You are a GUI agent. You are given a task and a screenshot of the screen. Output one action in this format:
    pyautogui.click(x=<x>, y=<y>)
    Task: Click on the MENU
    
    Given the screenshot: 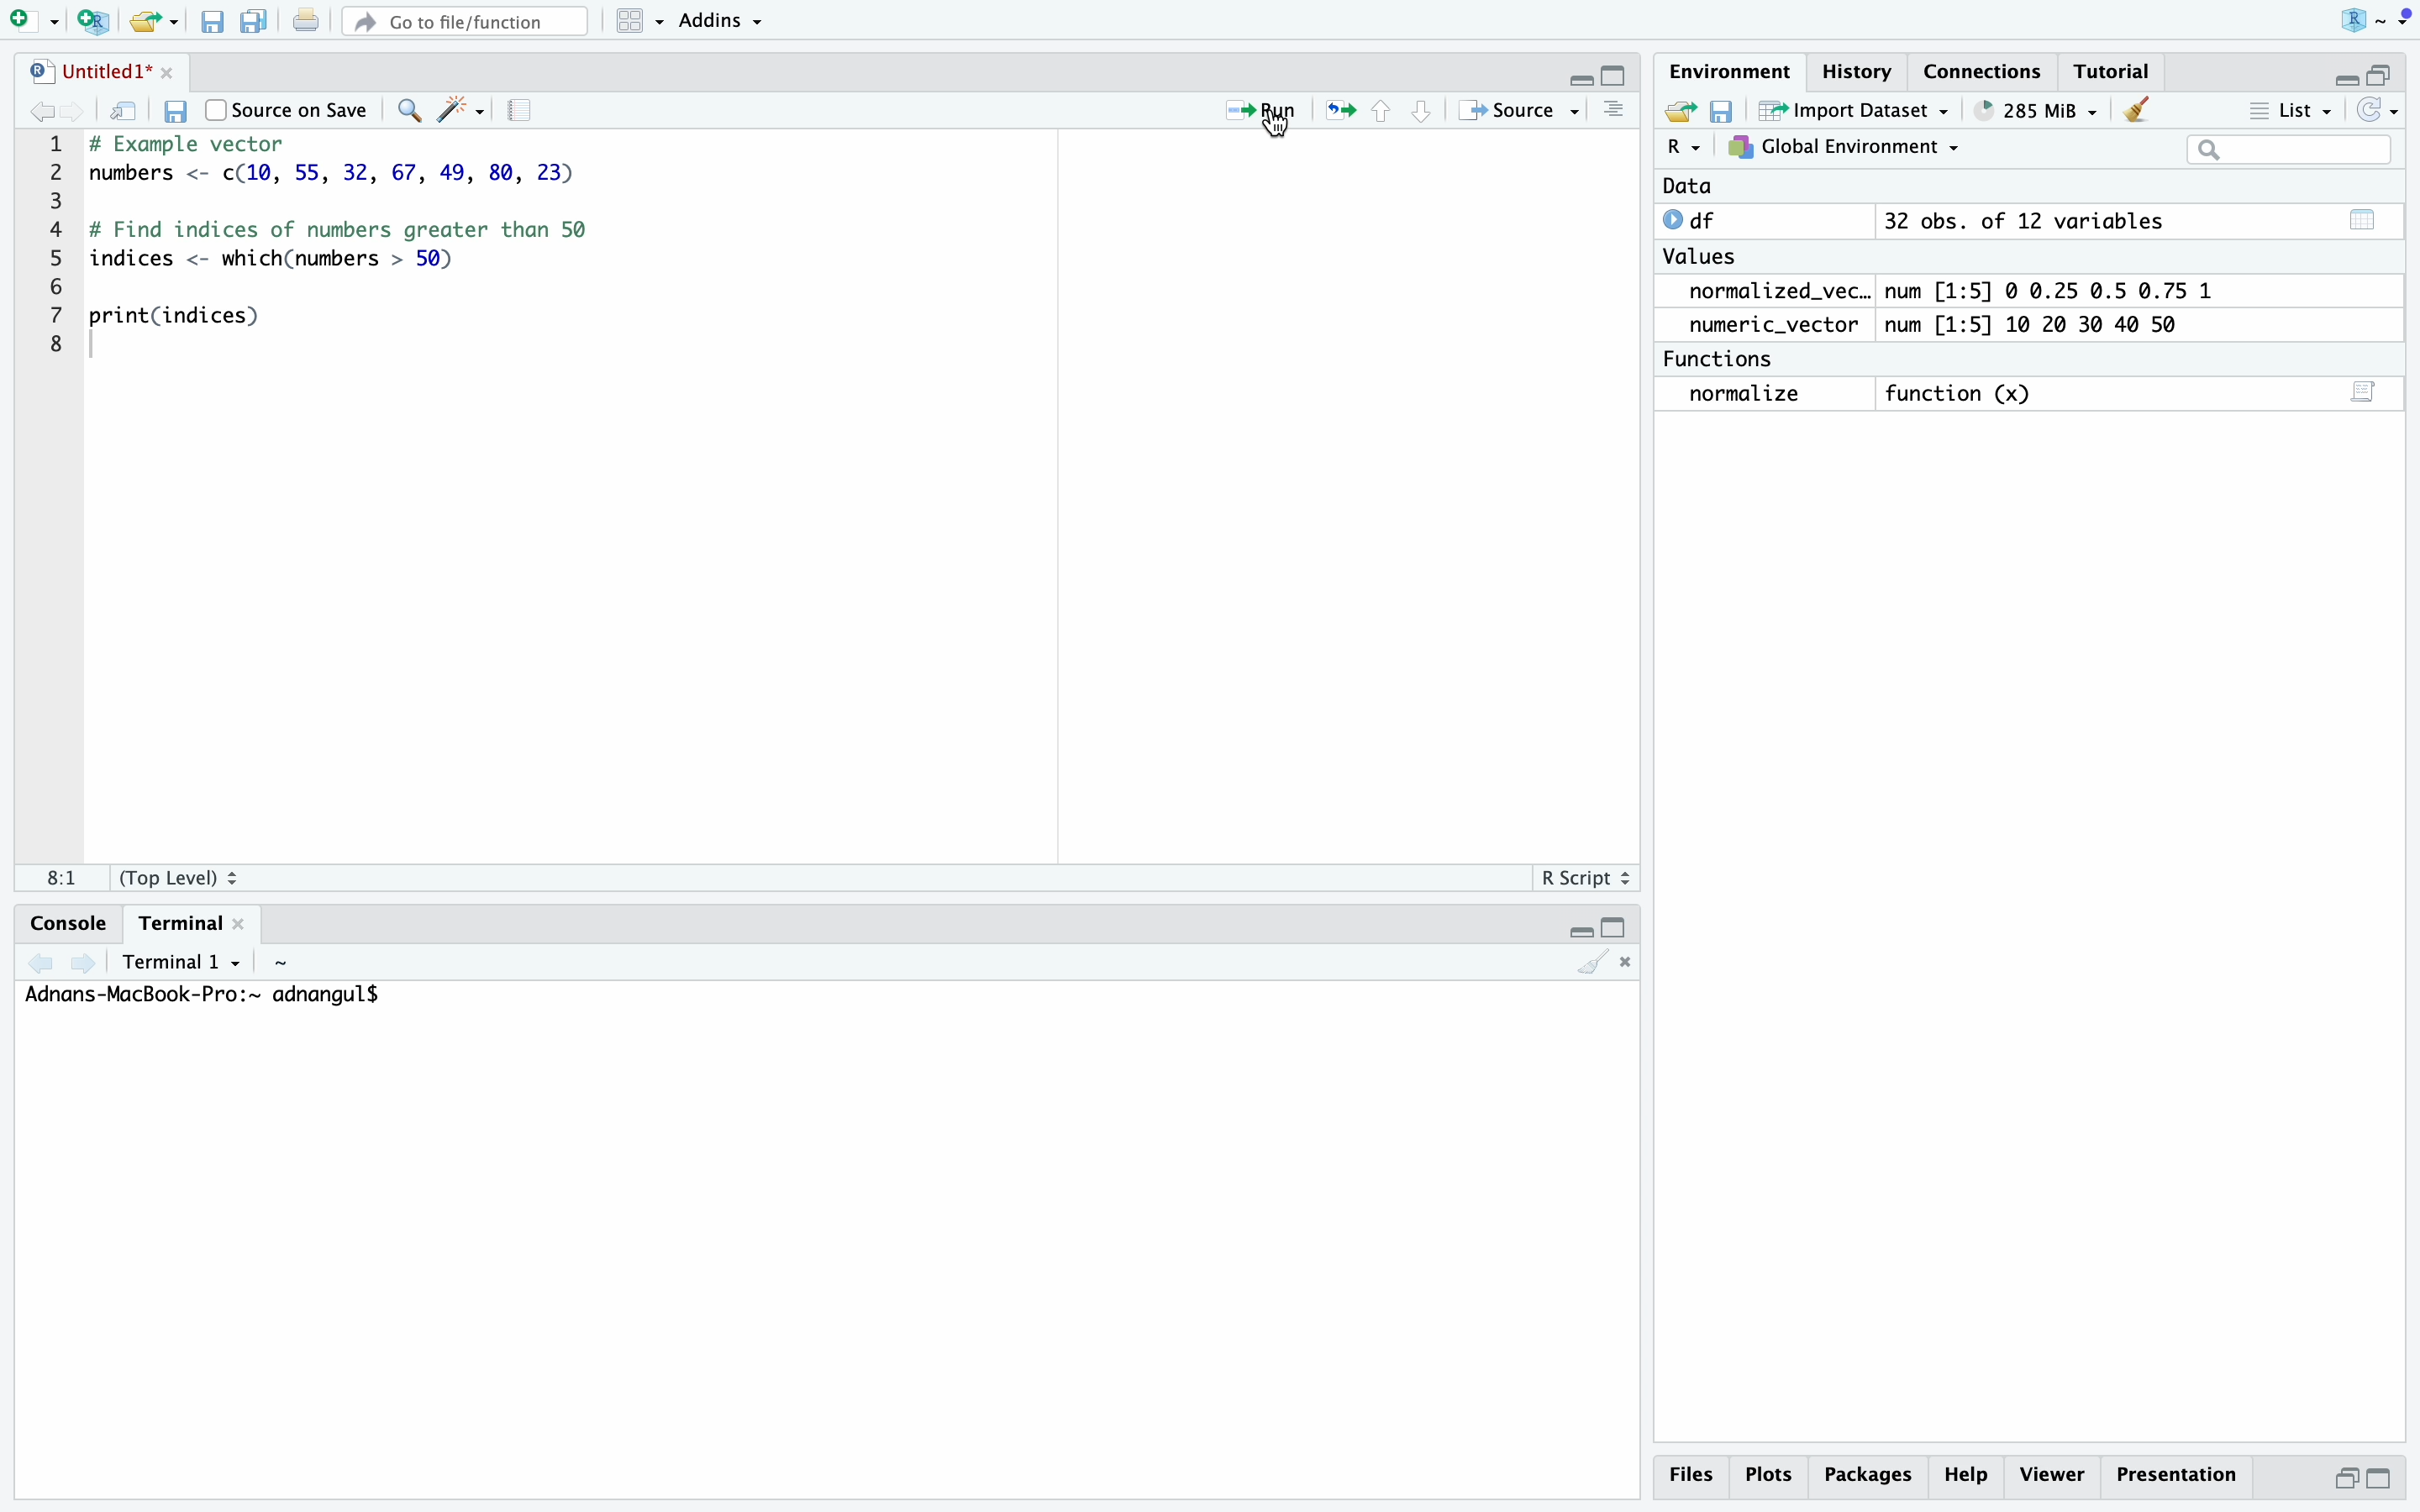 What is the action you would take?
    pyautogui.click(x=1612, y=120)
    